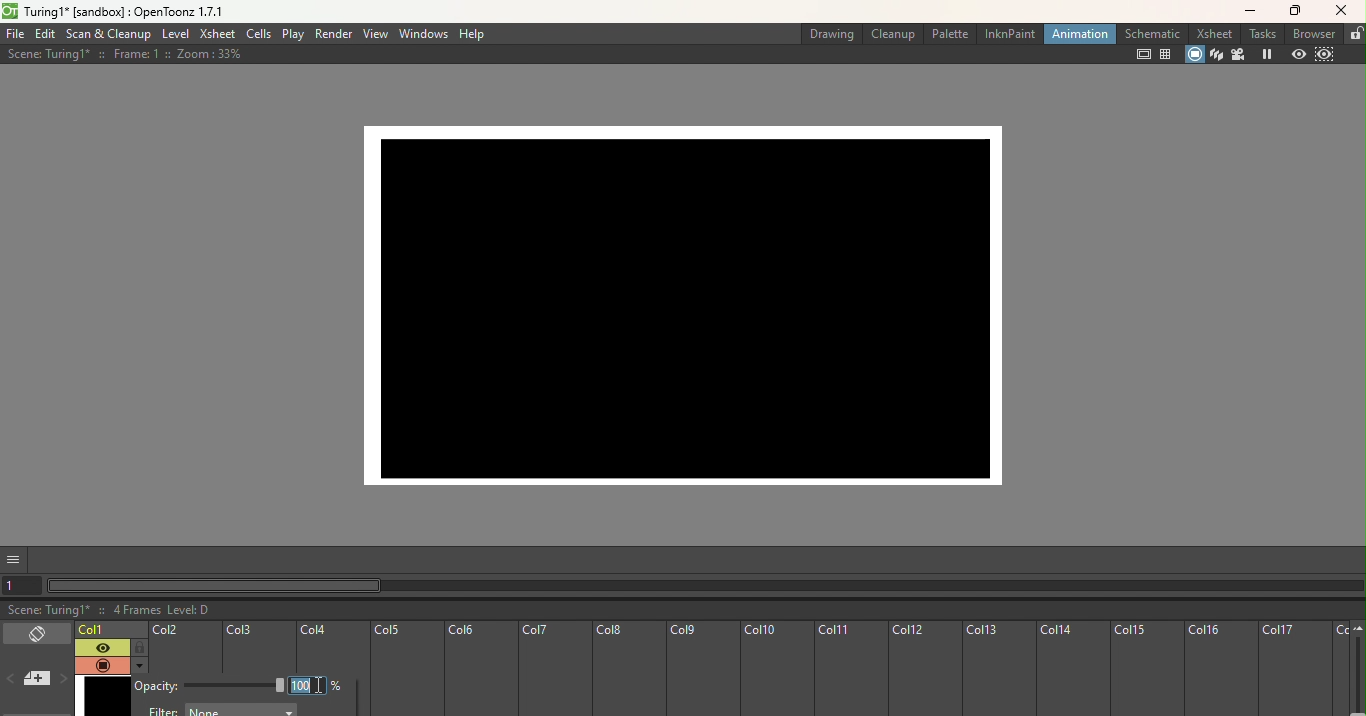 The height and width of the screenshot is (716, 1366). I want to click on Toggle Xsheet/timeline, so click(36, 634).